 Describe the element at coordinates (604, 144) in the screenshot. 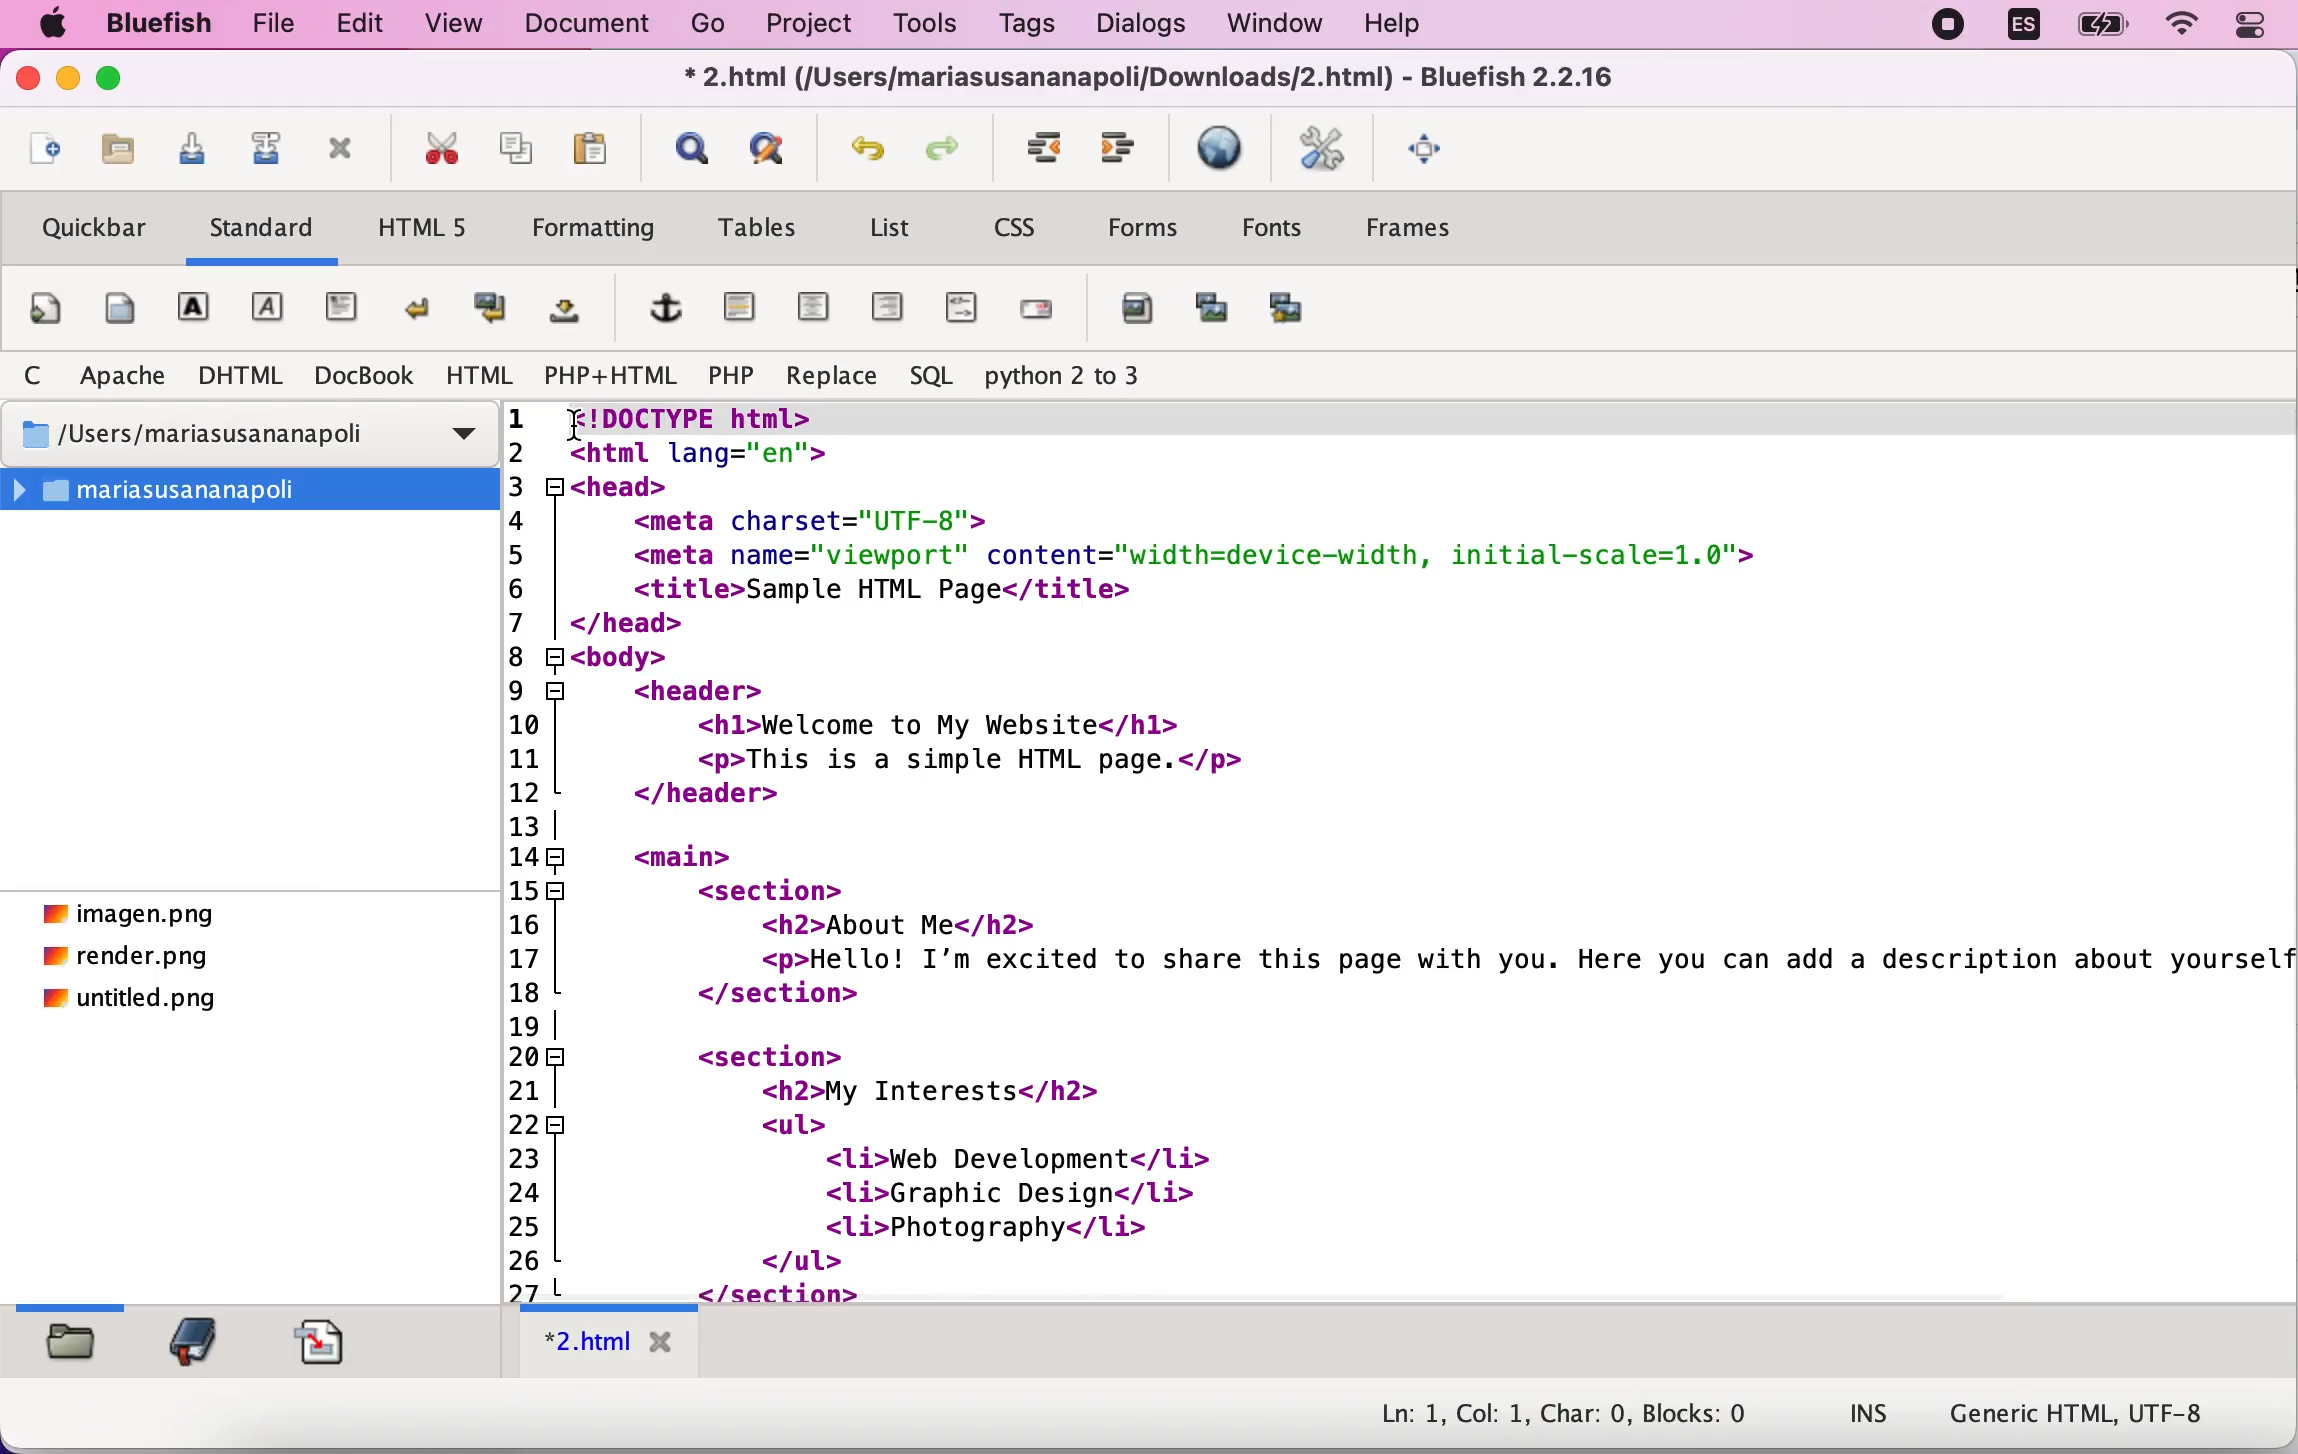

I see `paste` at that location.